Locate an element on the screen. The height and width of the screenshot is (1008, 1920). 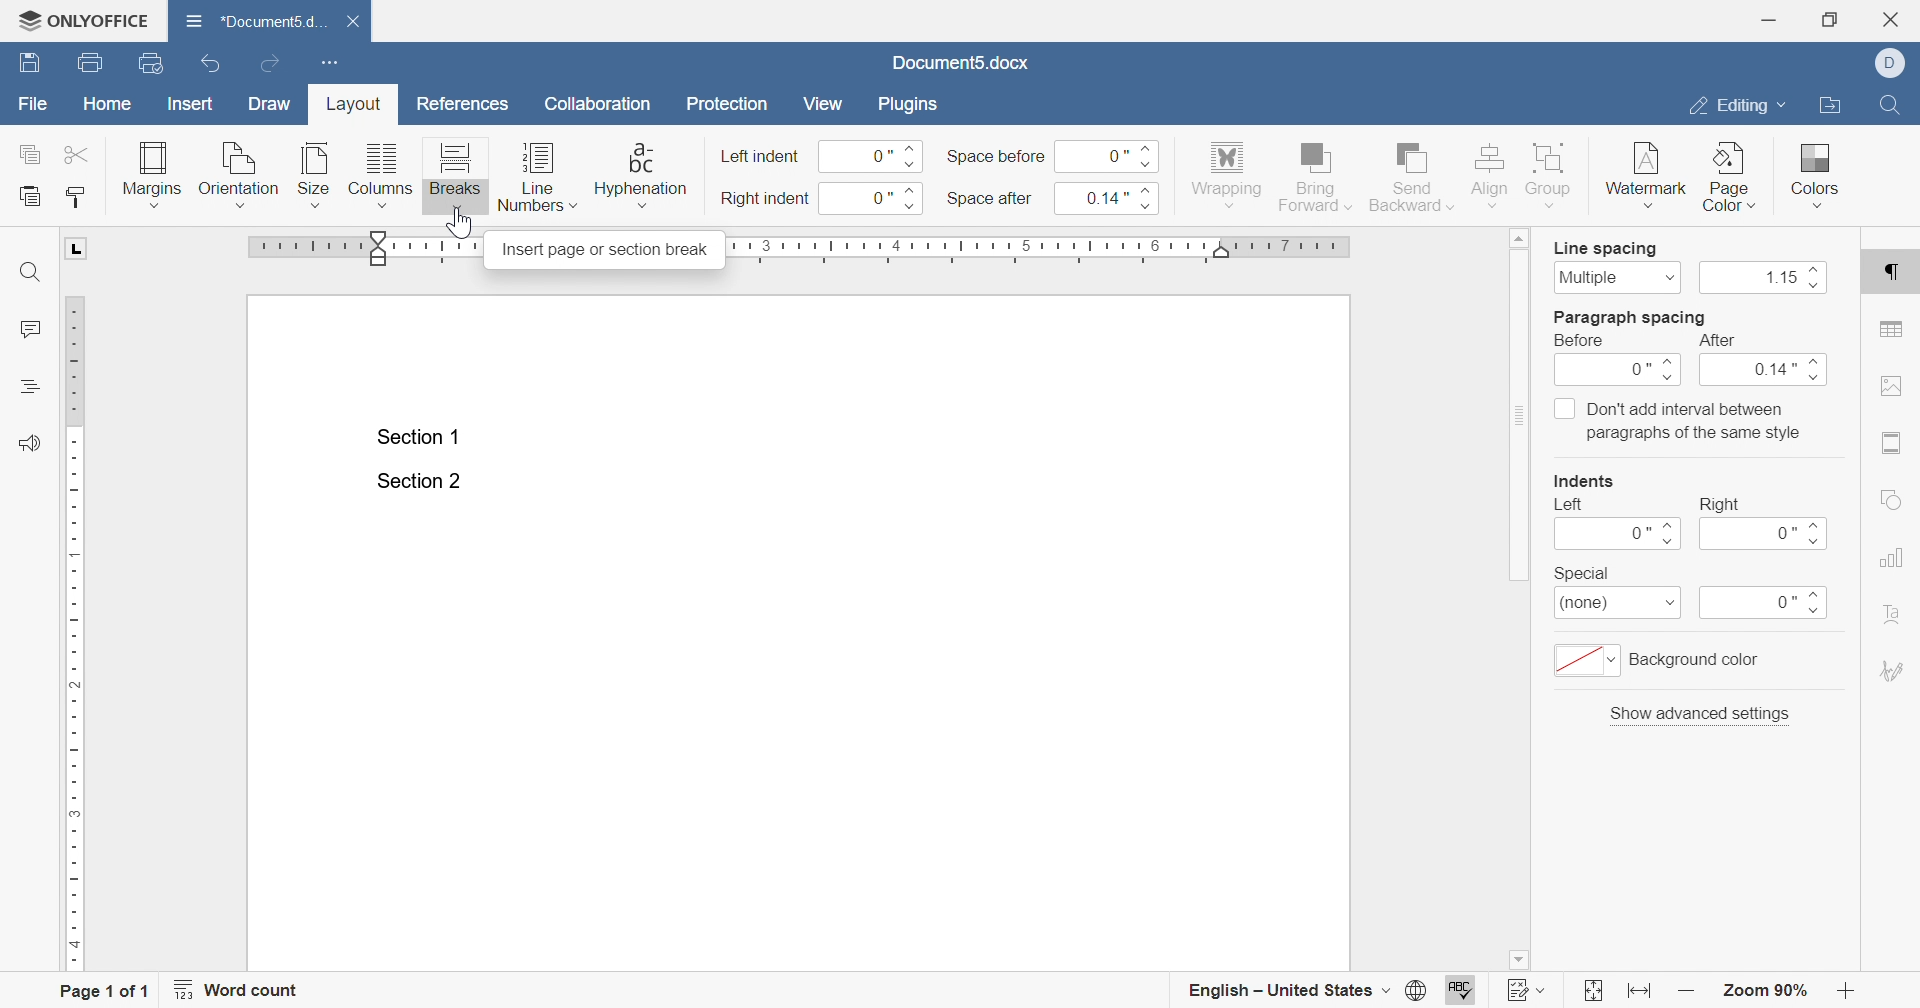
page color is located at coordinates (1731, 177).